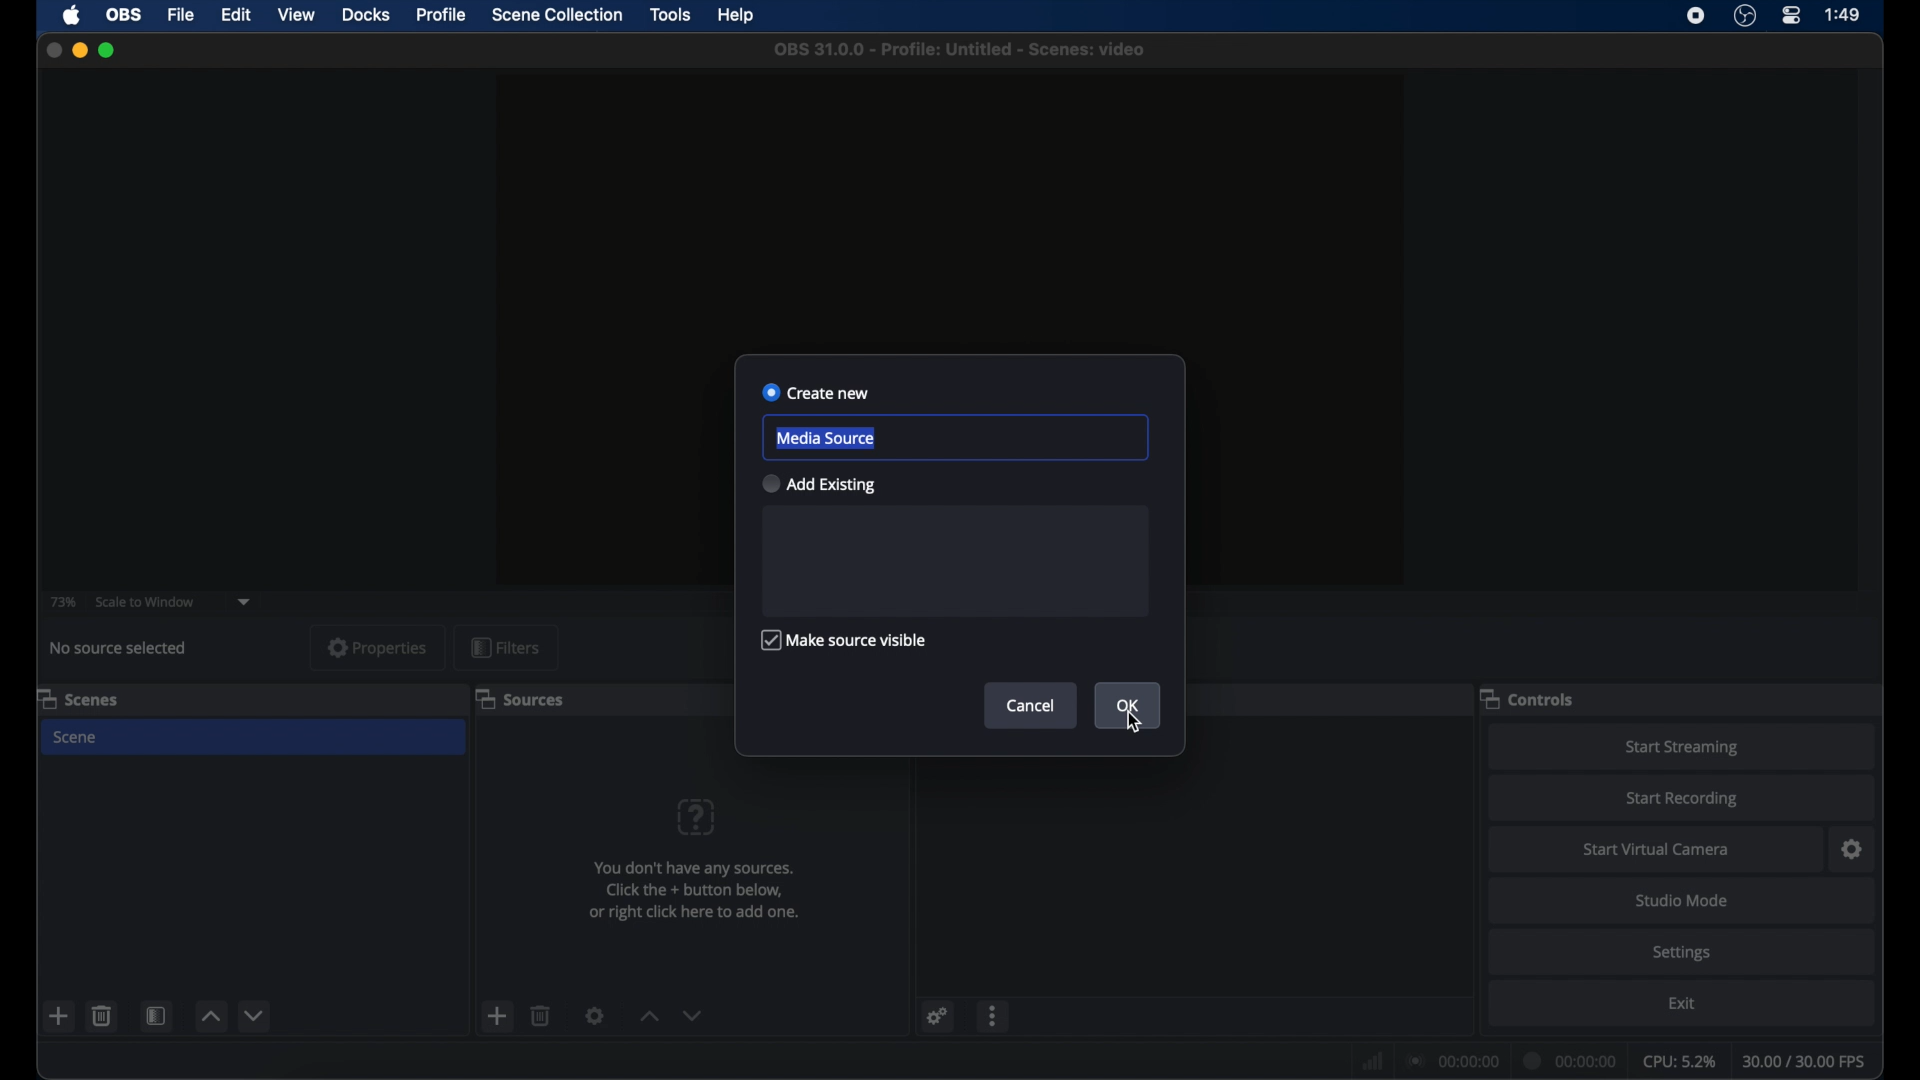  Describe the element at coordinates (1804, 1062) in the screenshot. I see `fps` at that location.